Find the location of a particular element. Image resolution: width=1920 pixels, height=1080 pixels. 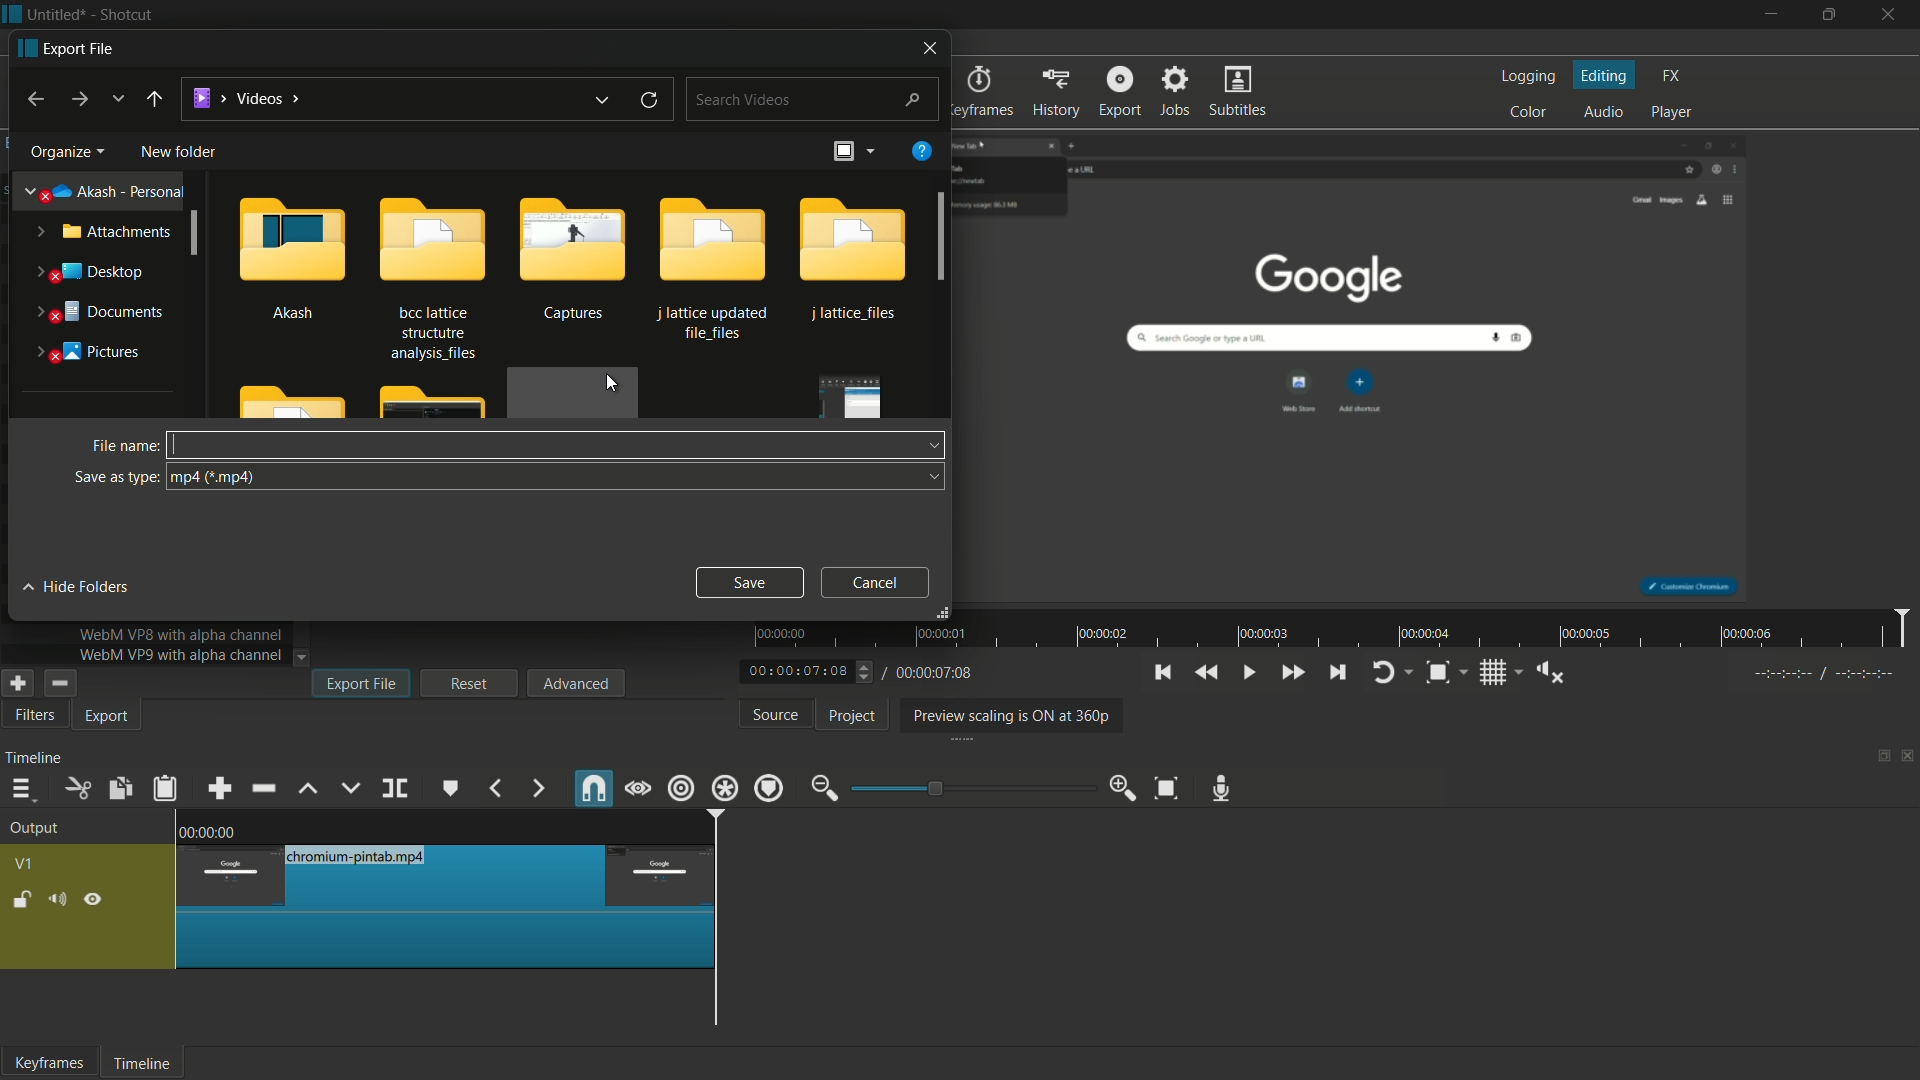

skip to the previous point is located at coordinates (1161, 672).